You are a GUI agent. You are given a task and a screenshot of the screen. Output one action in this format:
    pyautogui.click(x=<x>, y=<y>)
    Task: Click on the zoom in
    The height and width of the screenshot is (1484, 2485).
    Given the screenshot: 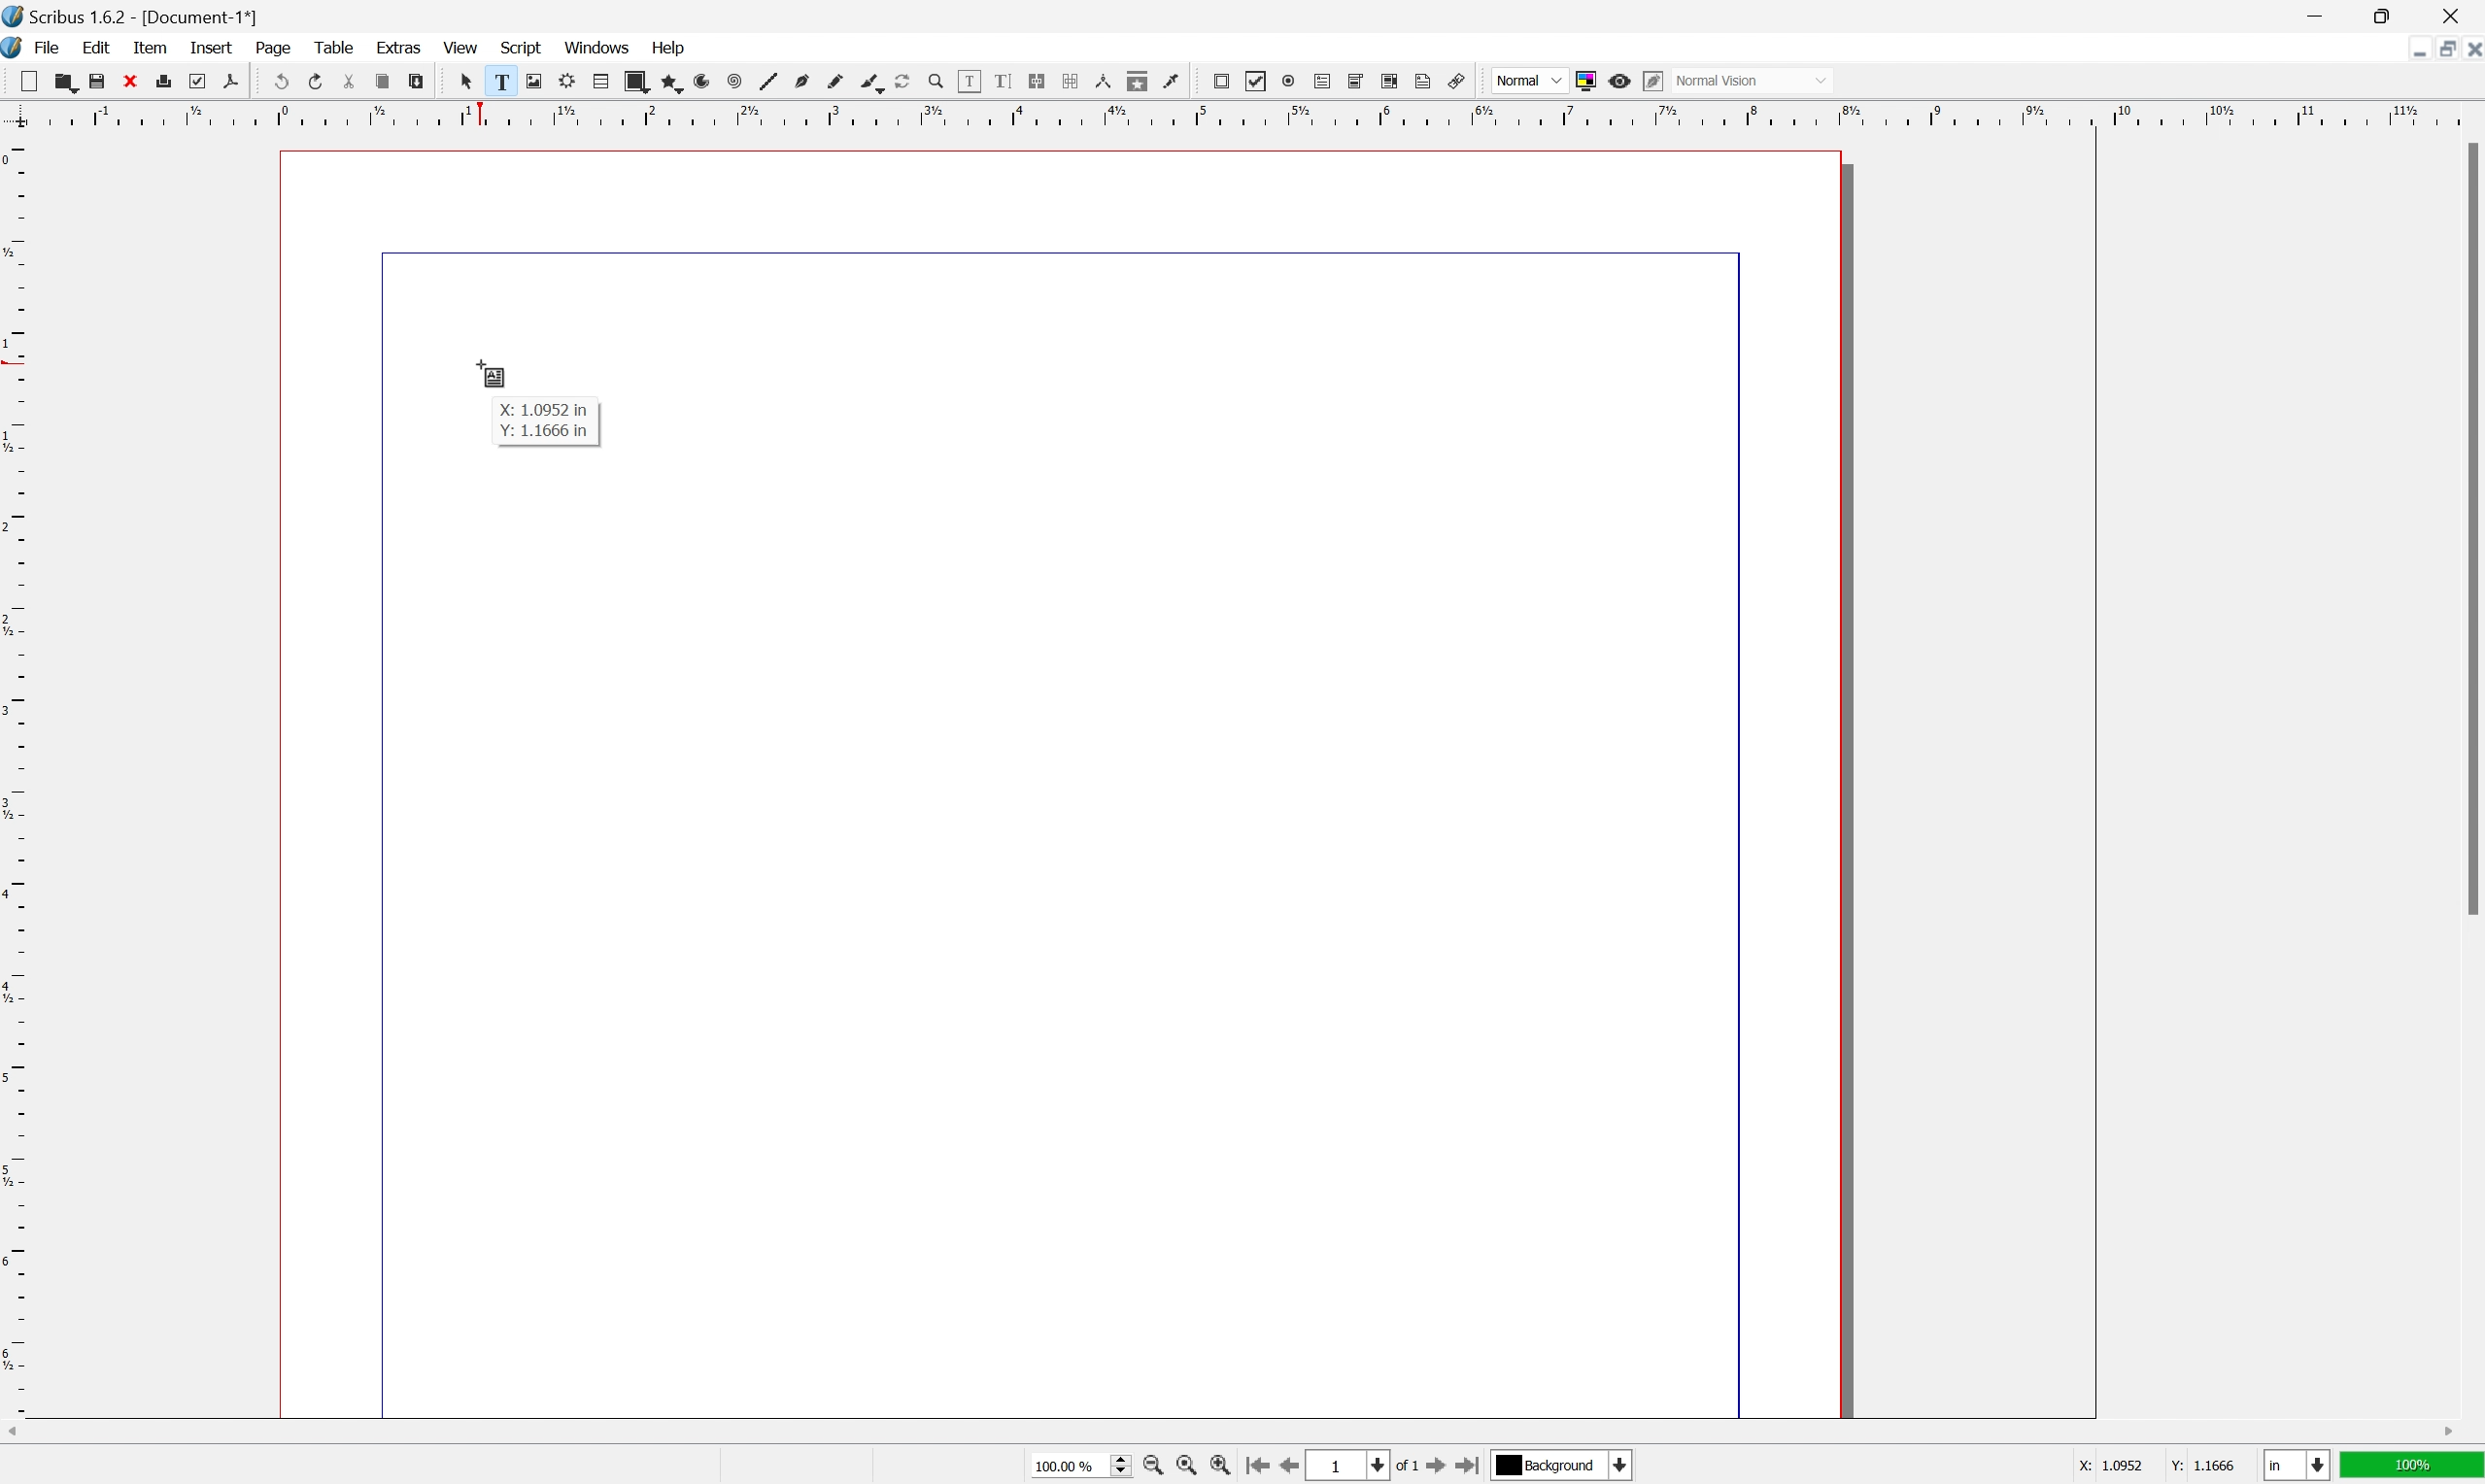 What is the action you would take?
    pyautogui.click(x=1223, y=1468)
    